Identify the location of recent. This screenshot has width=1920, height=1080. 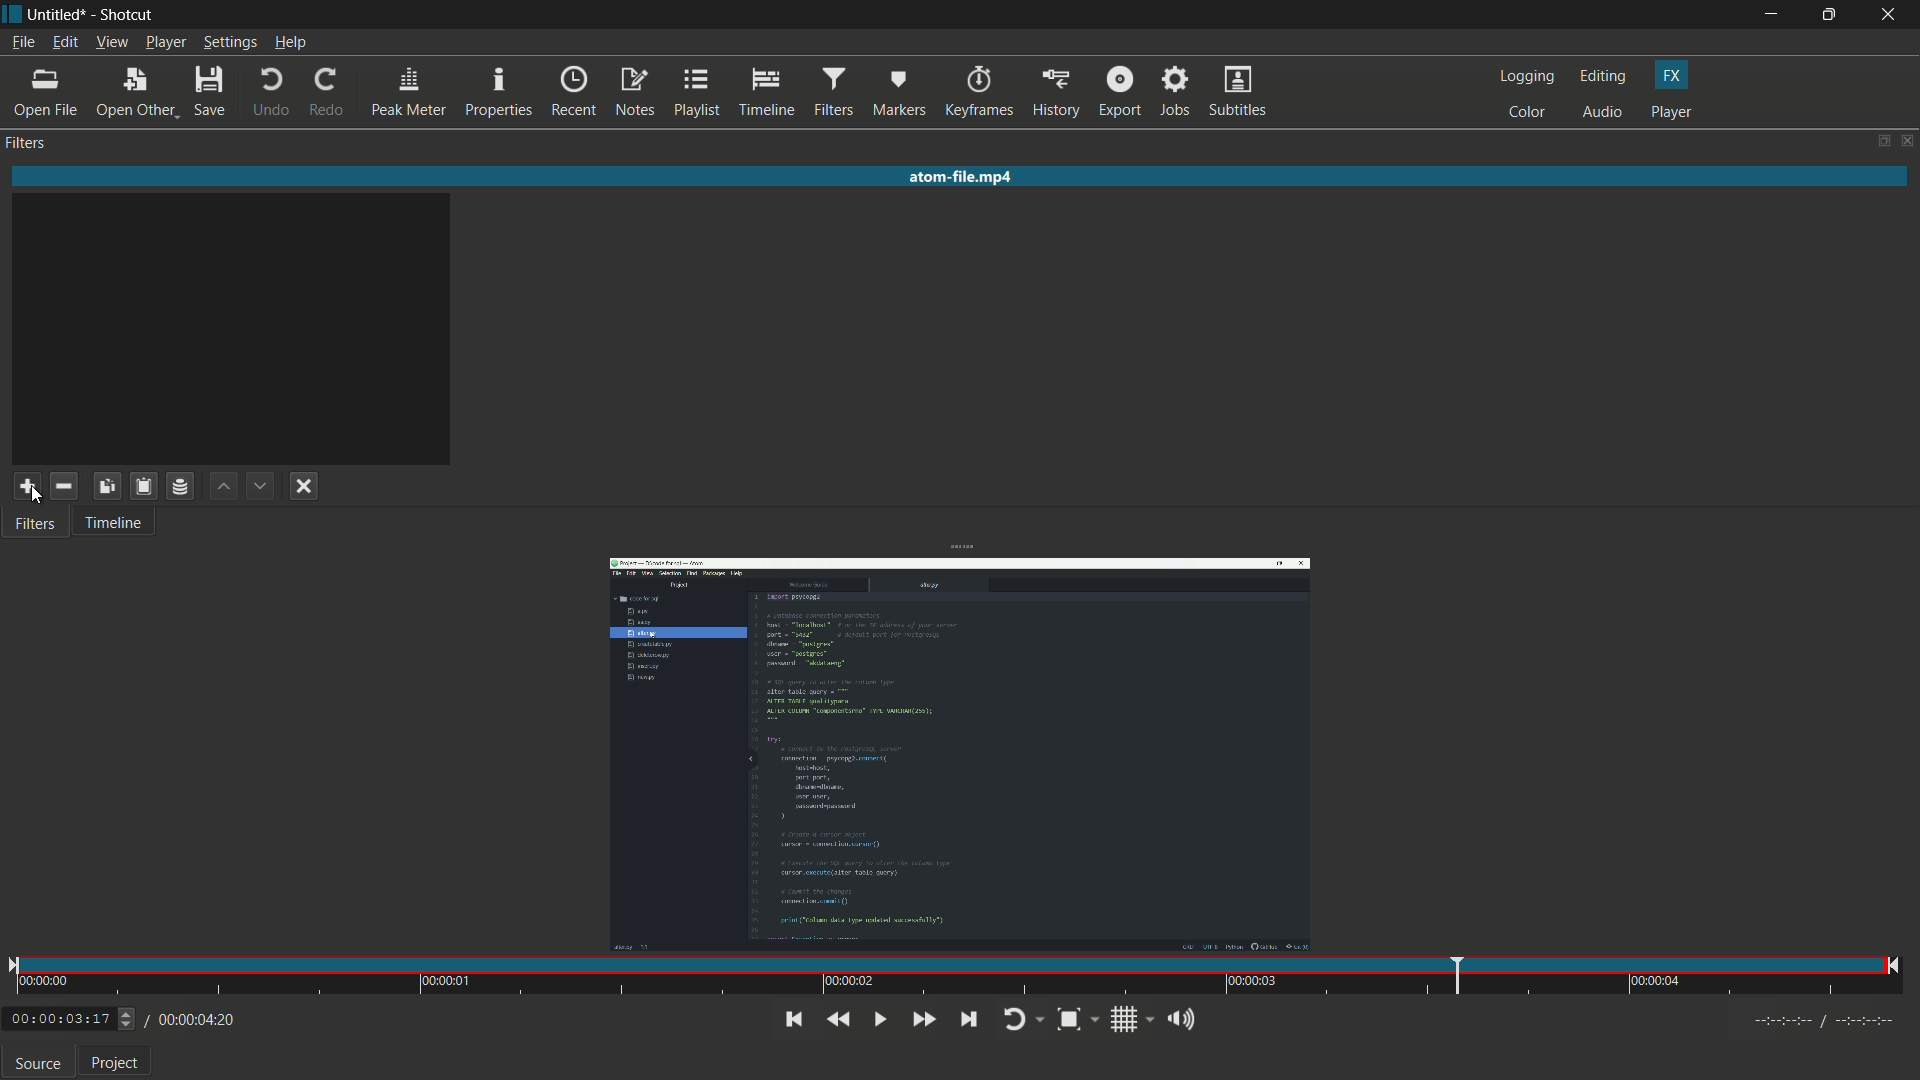
(574, 93).